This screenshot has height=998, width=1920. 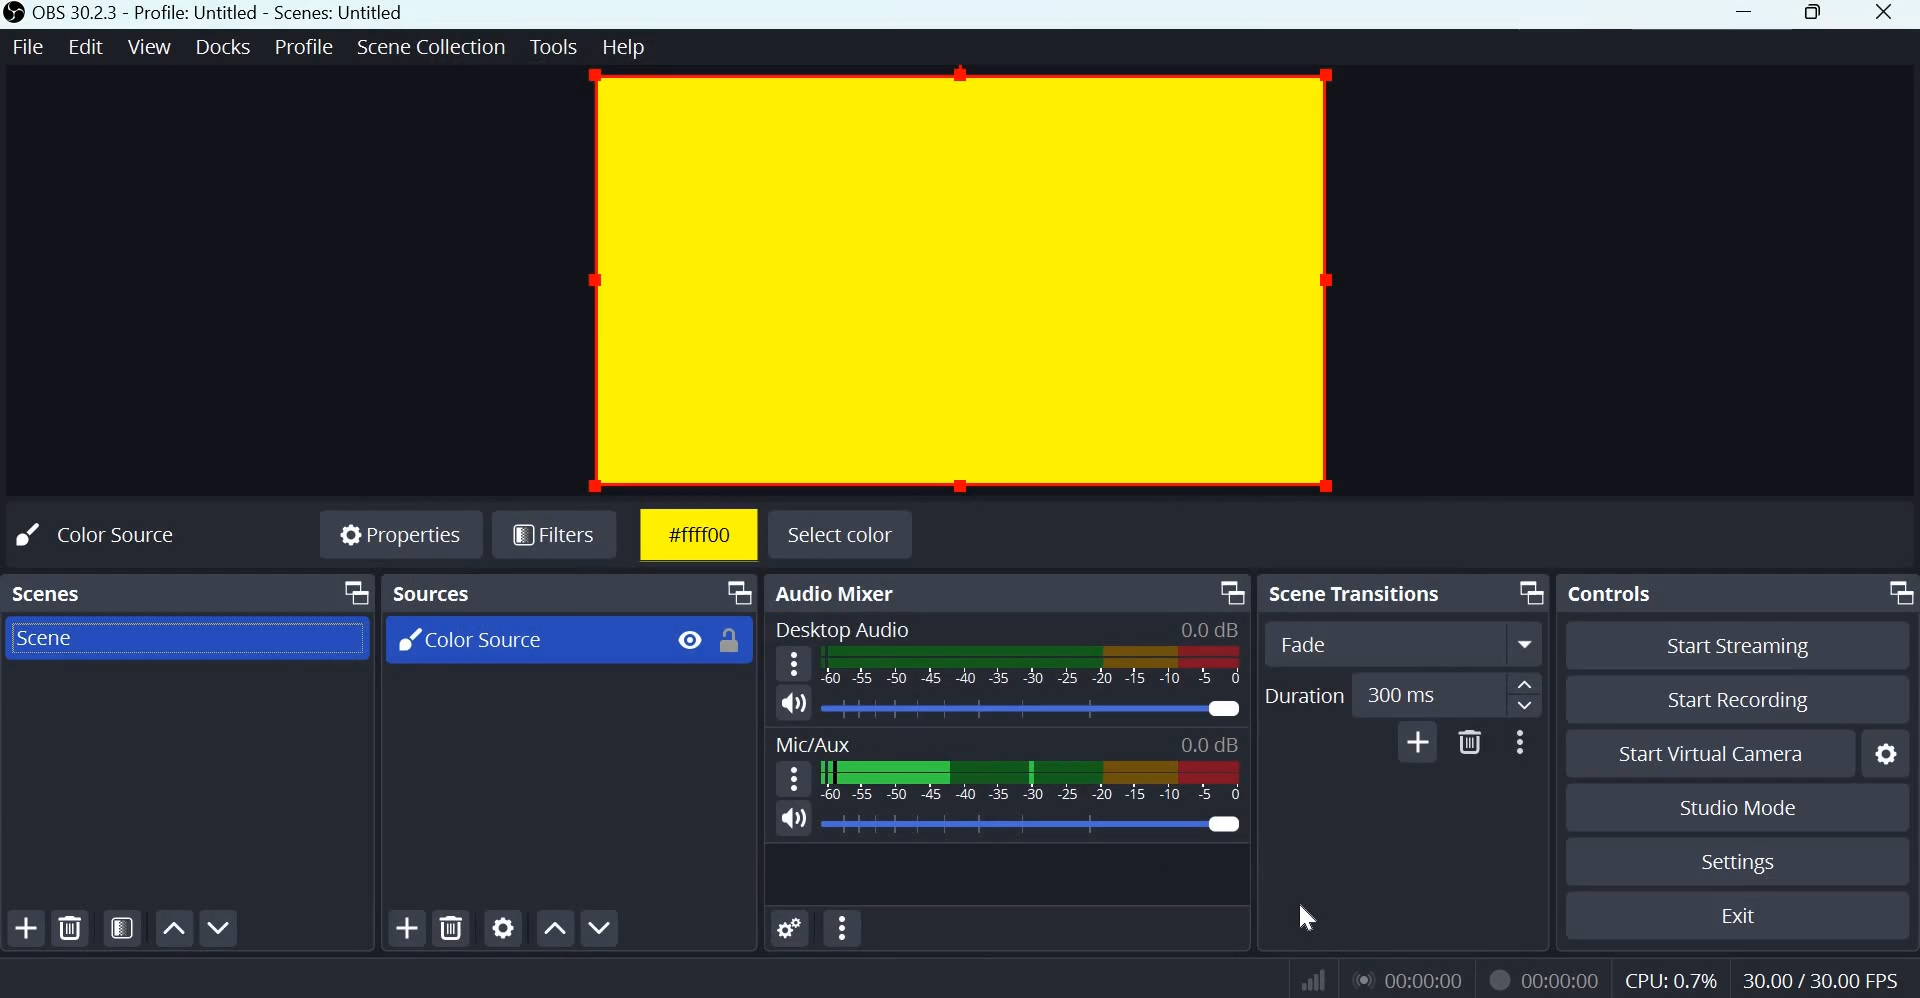 I want to click on Advanced audio properties, so click(x=788, y=927).